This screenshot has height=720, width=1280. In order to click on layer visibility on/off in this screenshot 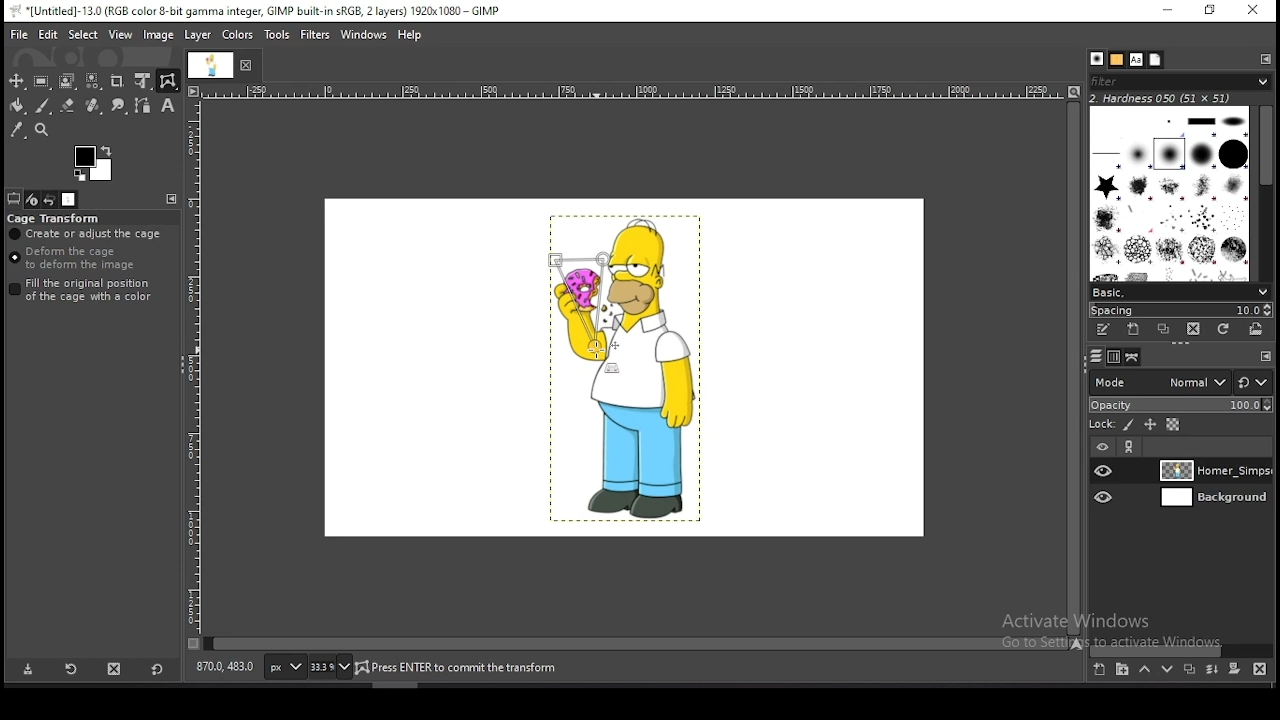, I will do `click(1105, 497)`.